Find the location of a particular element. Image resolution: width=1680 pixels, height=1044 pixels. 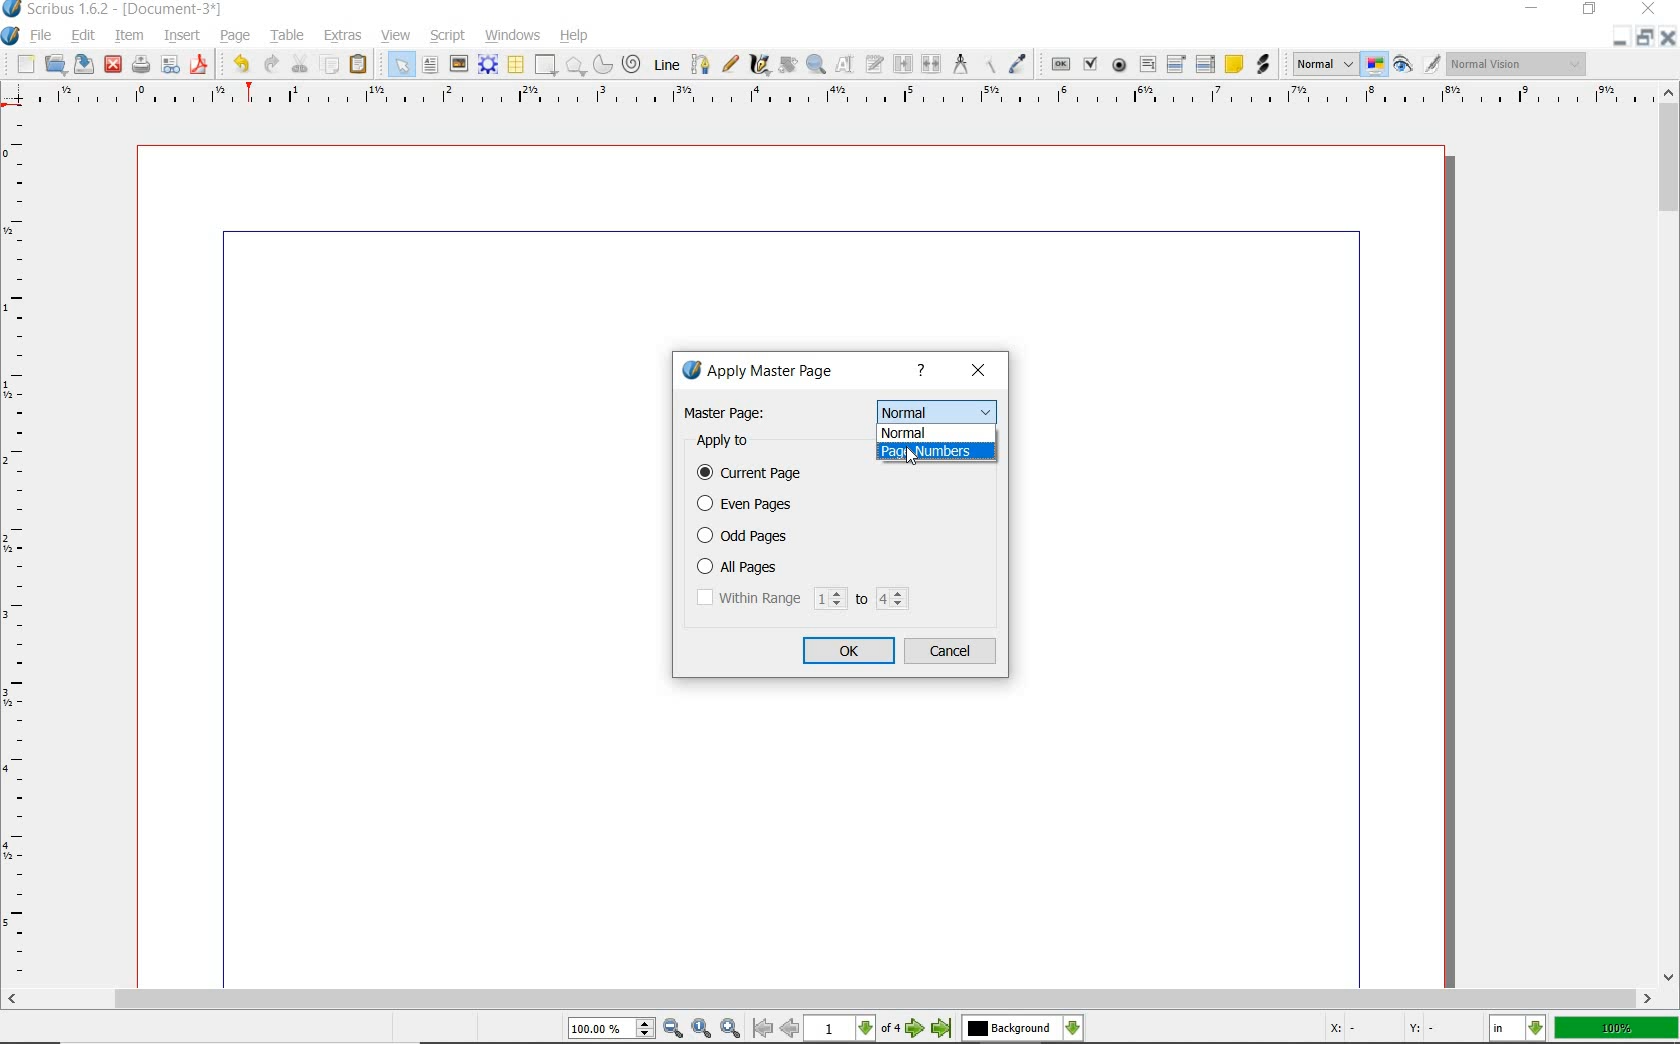

pdf check box is located at coordinates (1090, 63).